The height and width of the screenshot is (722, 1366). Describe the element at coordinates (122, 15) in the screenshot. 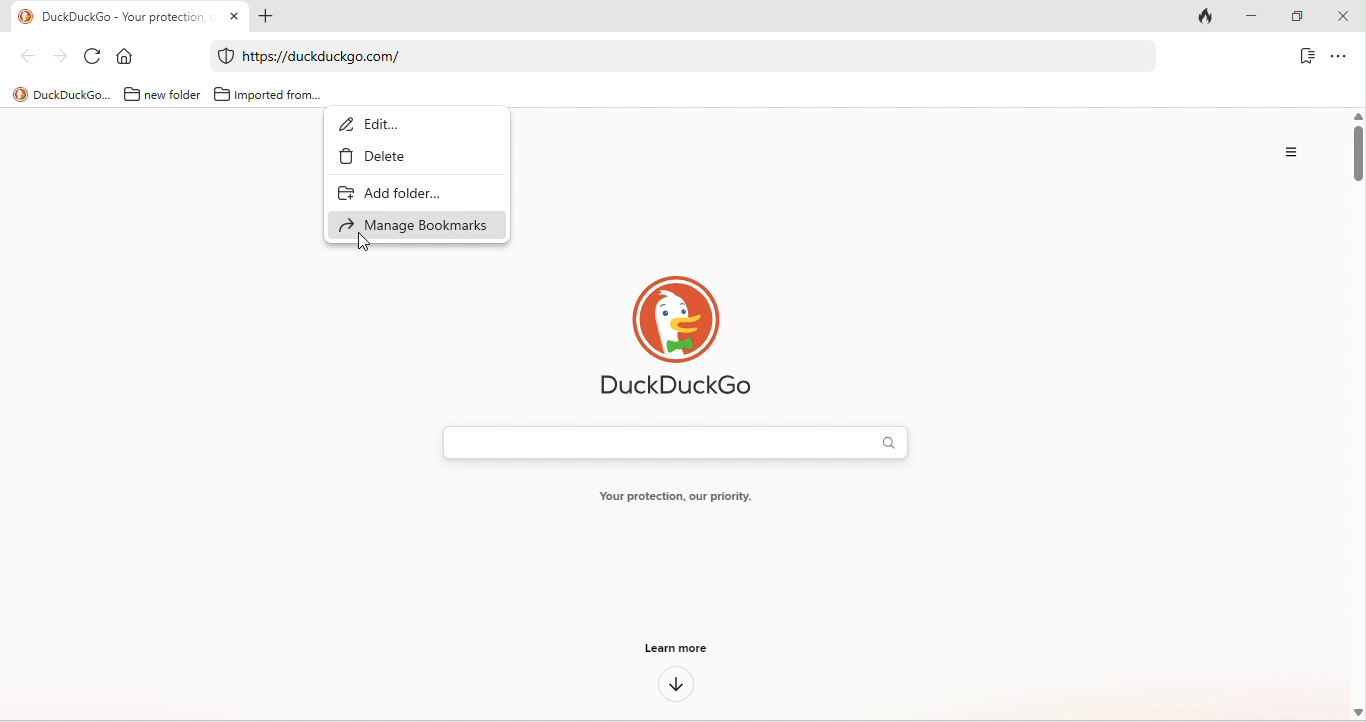

I see `Duckduckgo-your protection` at that location.